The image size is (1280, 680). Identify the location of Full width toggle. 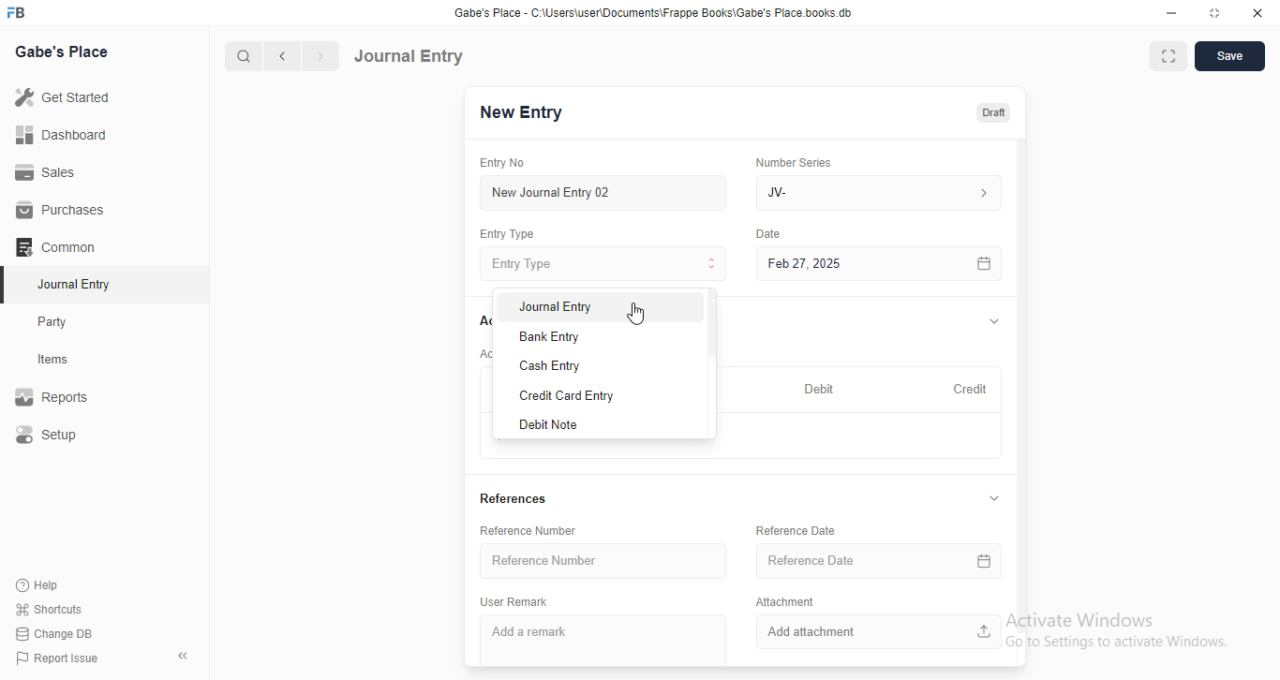
(1167, 57).